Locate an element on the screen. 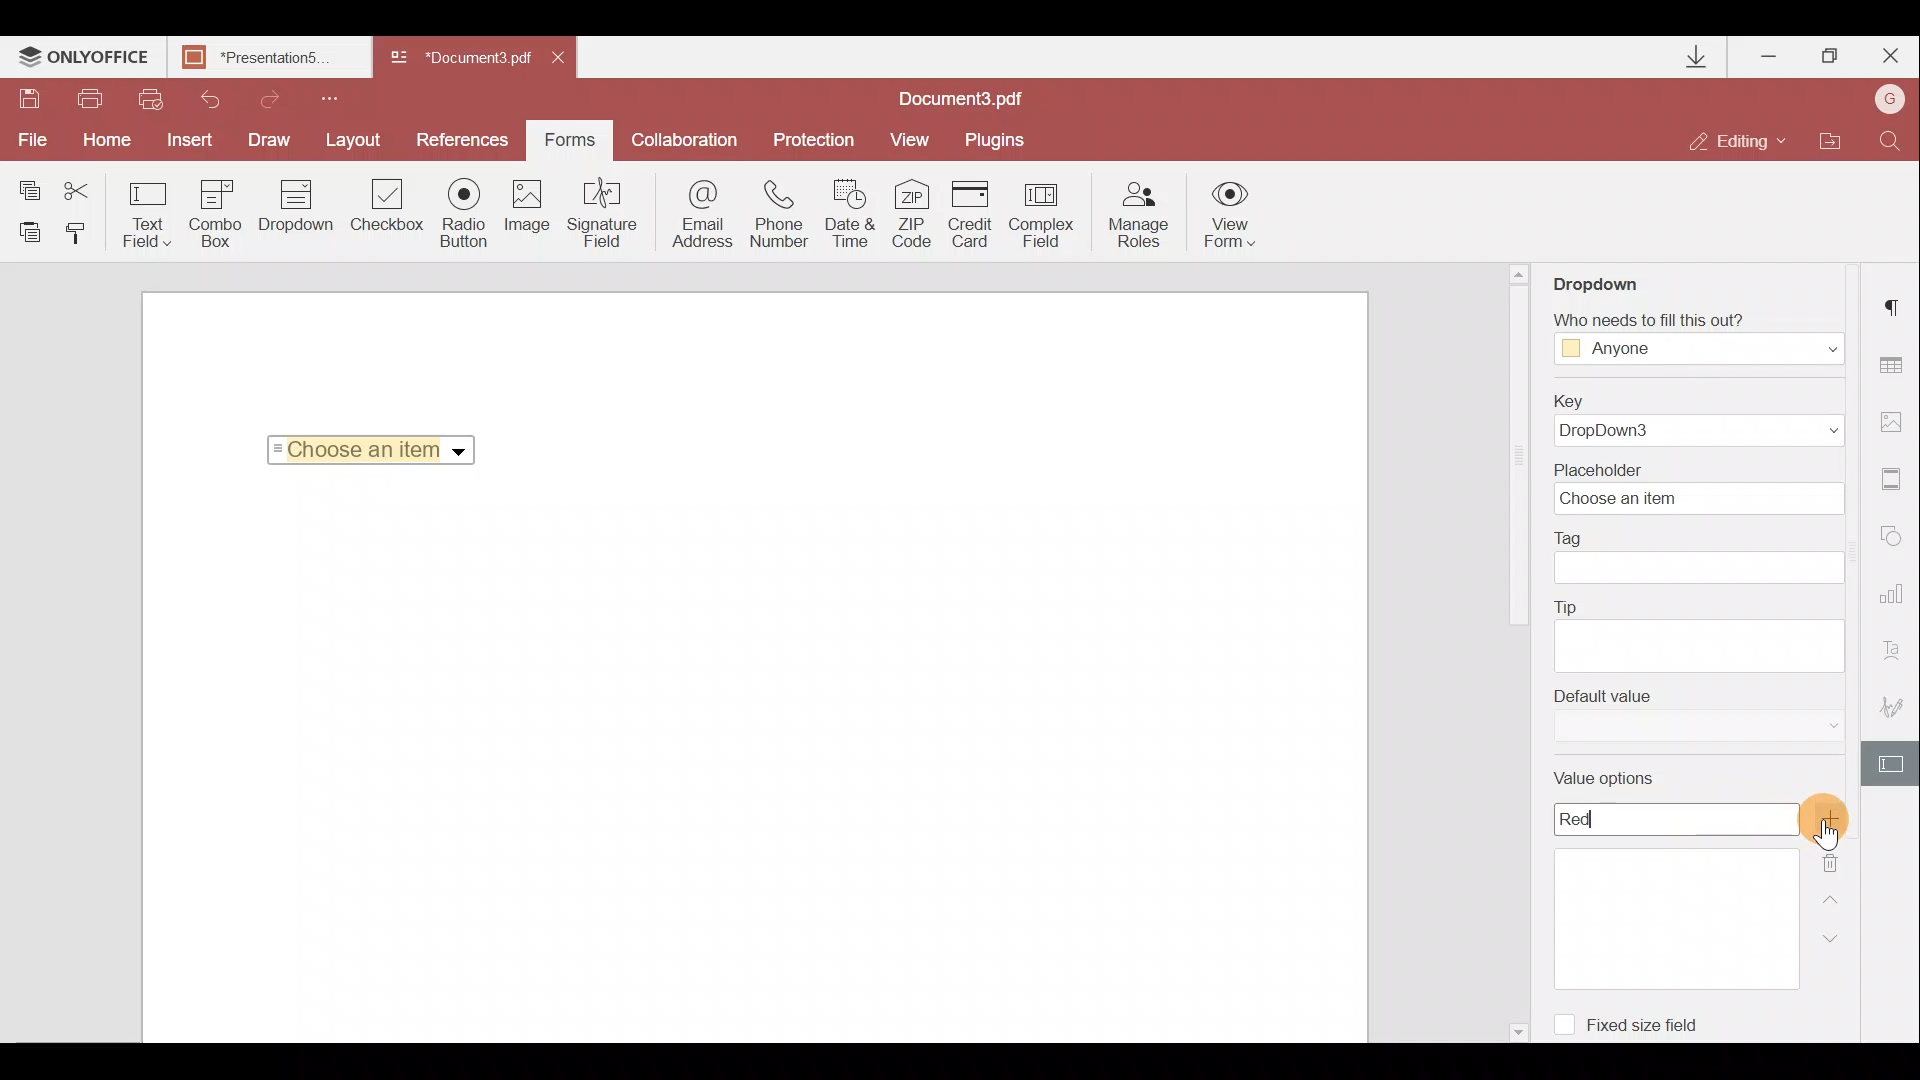 This screenshot has height=1080, width=1920. Editing mode is located at coordinates (1739, 143).